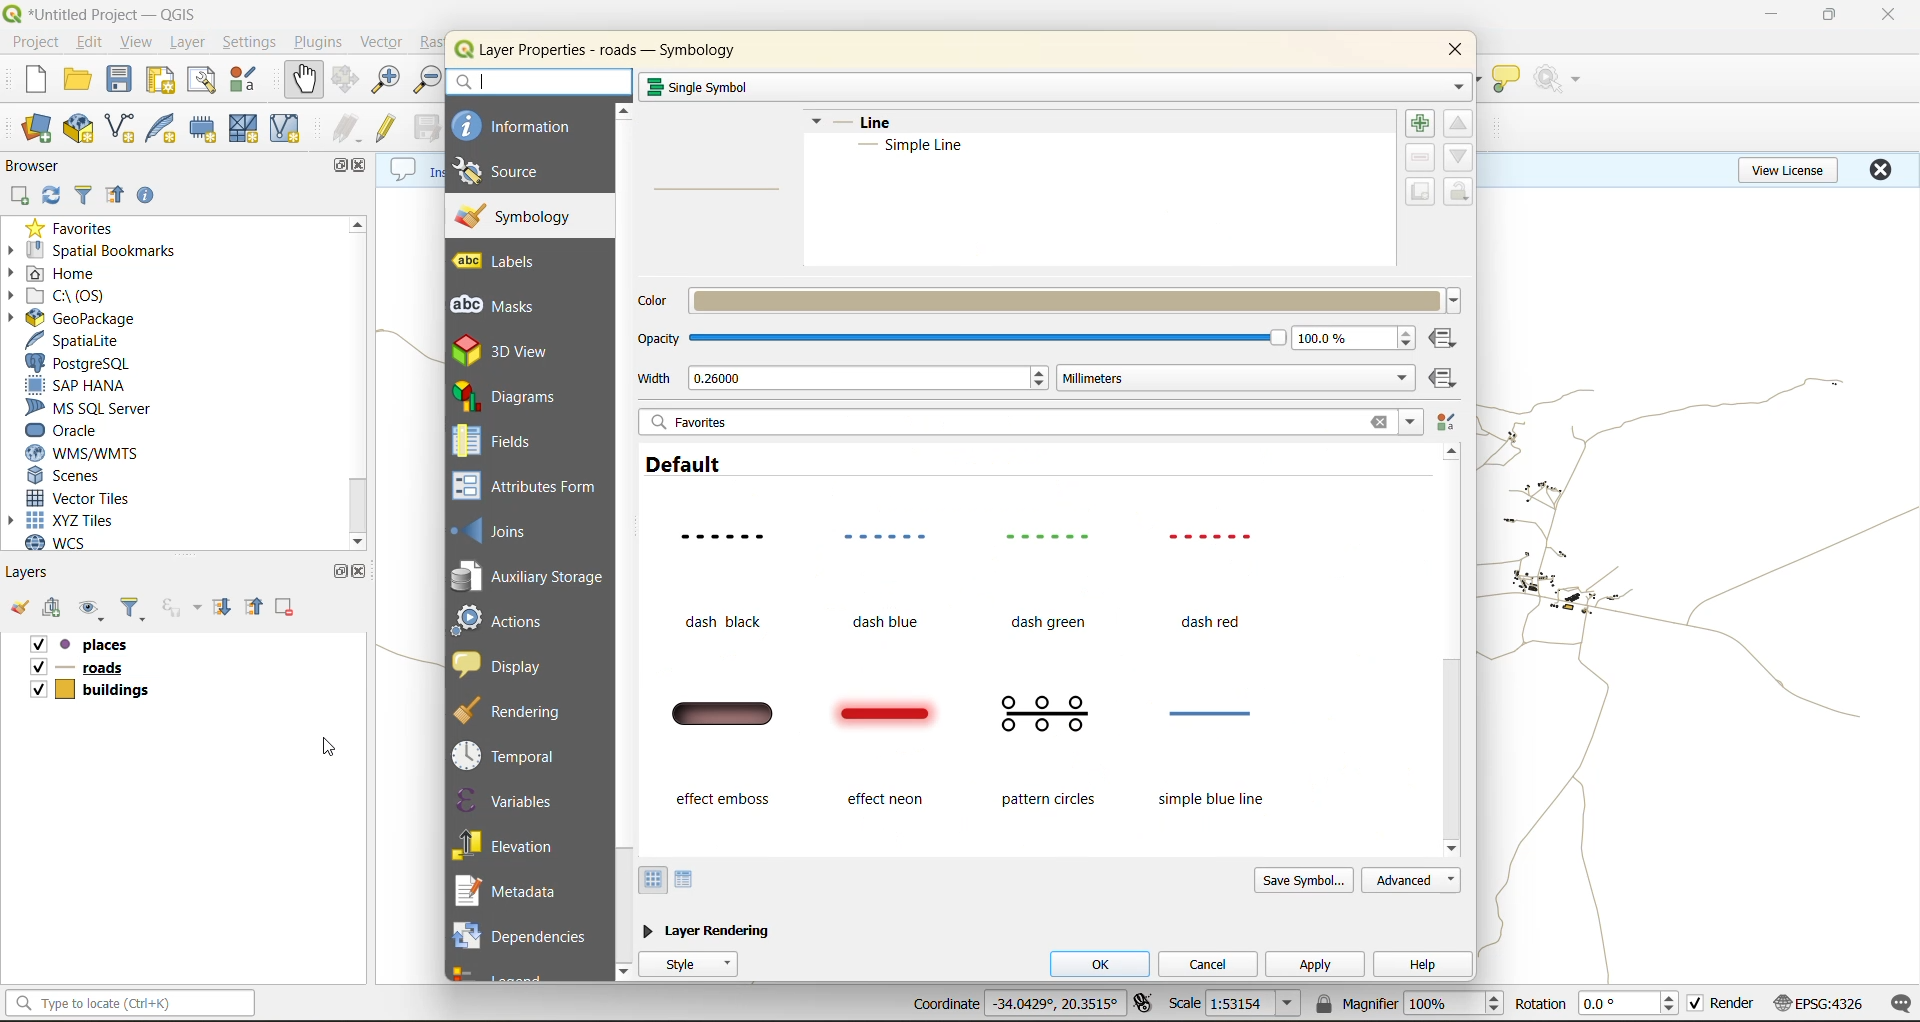  What do you see at coordinates (1212, 963) in the screenshot?
I see `cancel` at bounding box center [1212, 963].